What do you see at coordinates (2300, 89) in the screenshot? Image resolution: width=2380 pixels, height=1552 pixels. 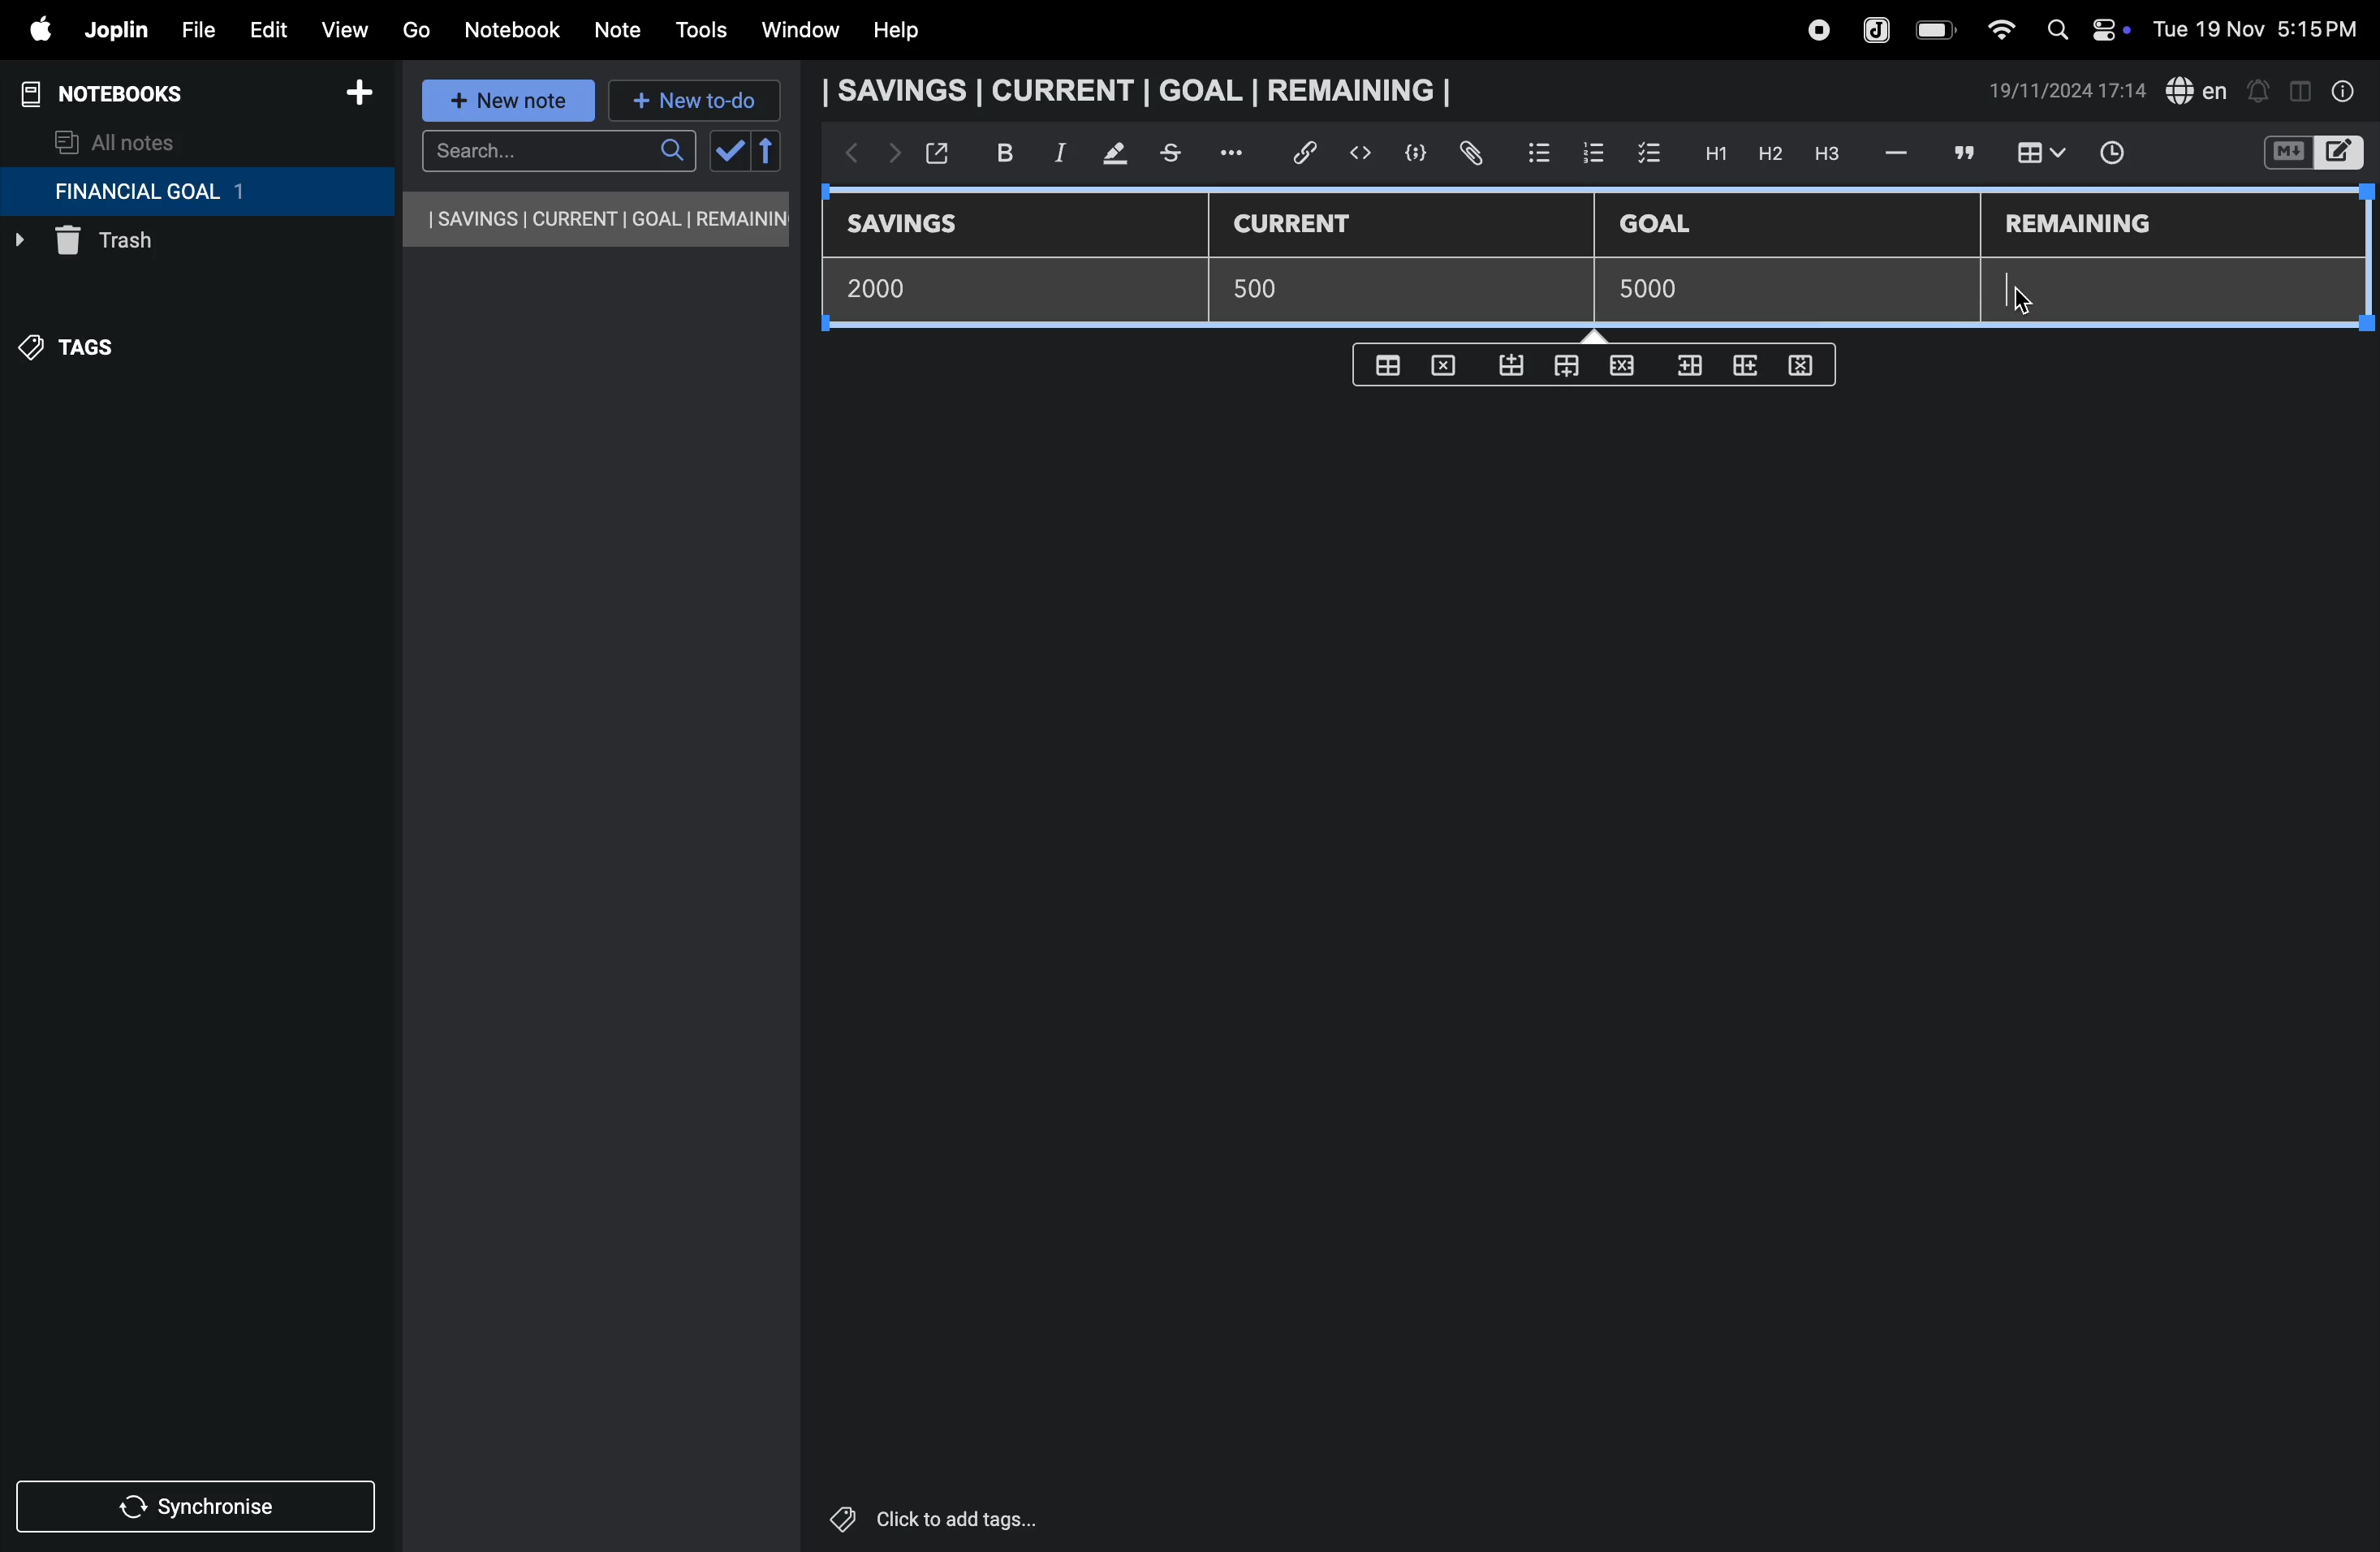 I see `toggle editor` at bounding box center [2300, 89].